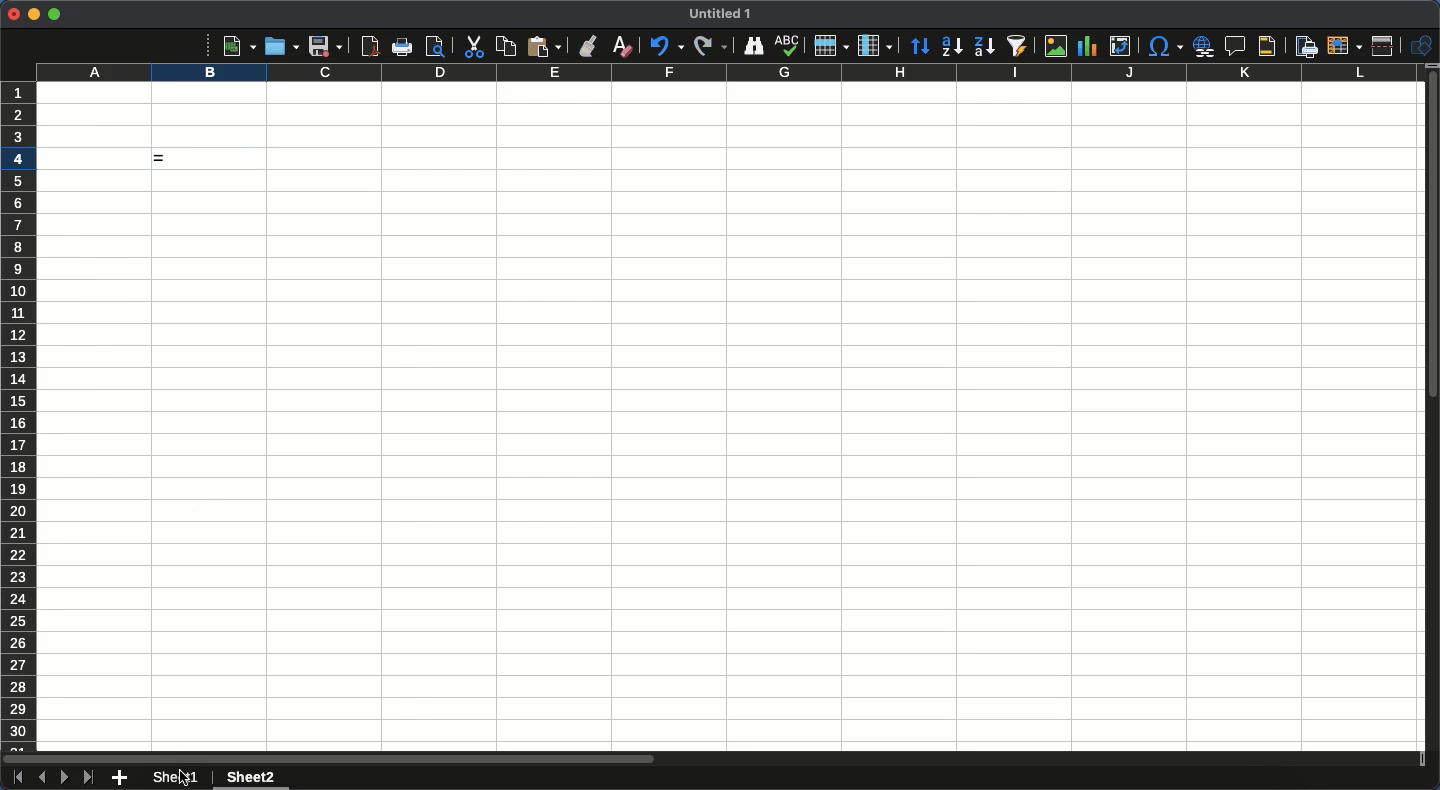 The image size is (1440, 790). Describe the element at coordinates (1424, 46) in the screenshot. I see `Shapes` at that location.